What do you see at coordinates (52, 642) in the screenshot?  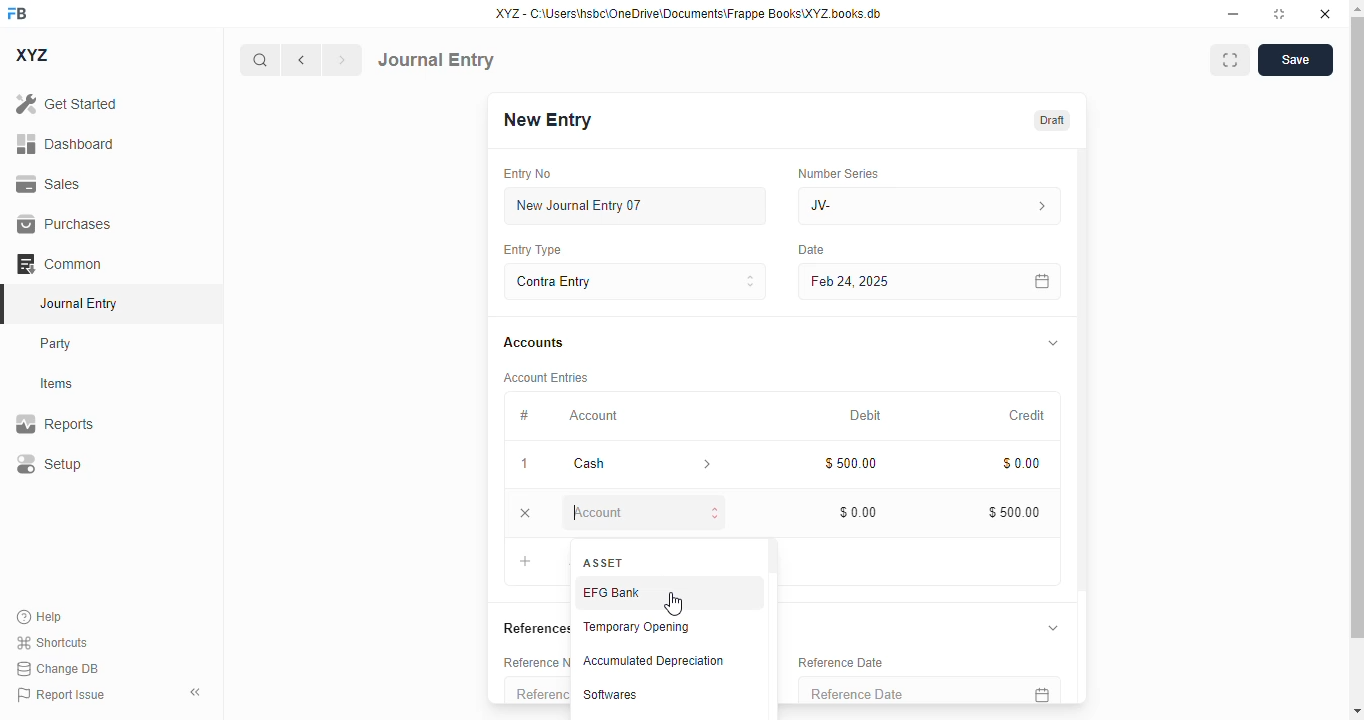 I see `shortcuts` at bounding box center [52, 642].